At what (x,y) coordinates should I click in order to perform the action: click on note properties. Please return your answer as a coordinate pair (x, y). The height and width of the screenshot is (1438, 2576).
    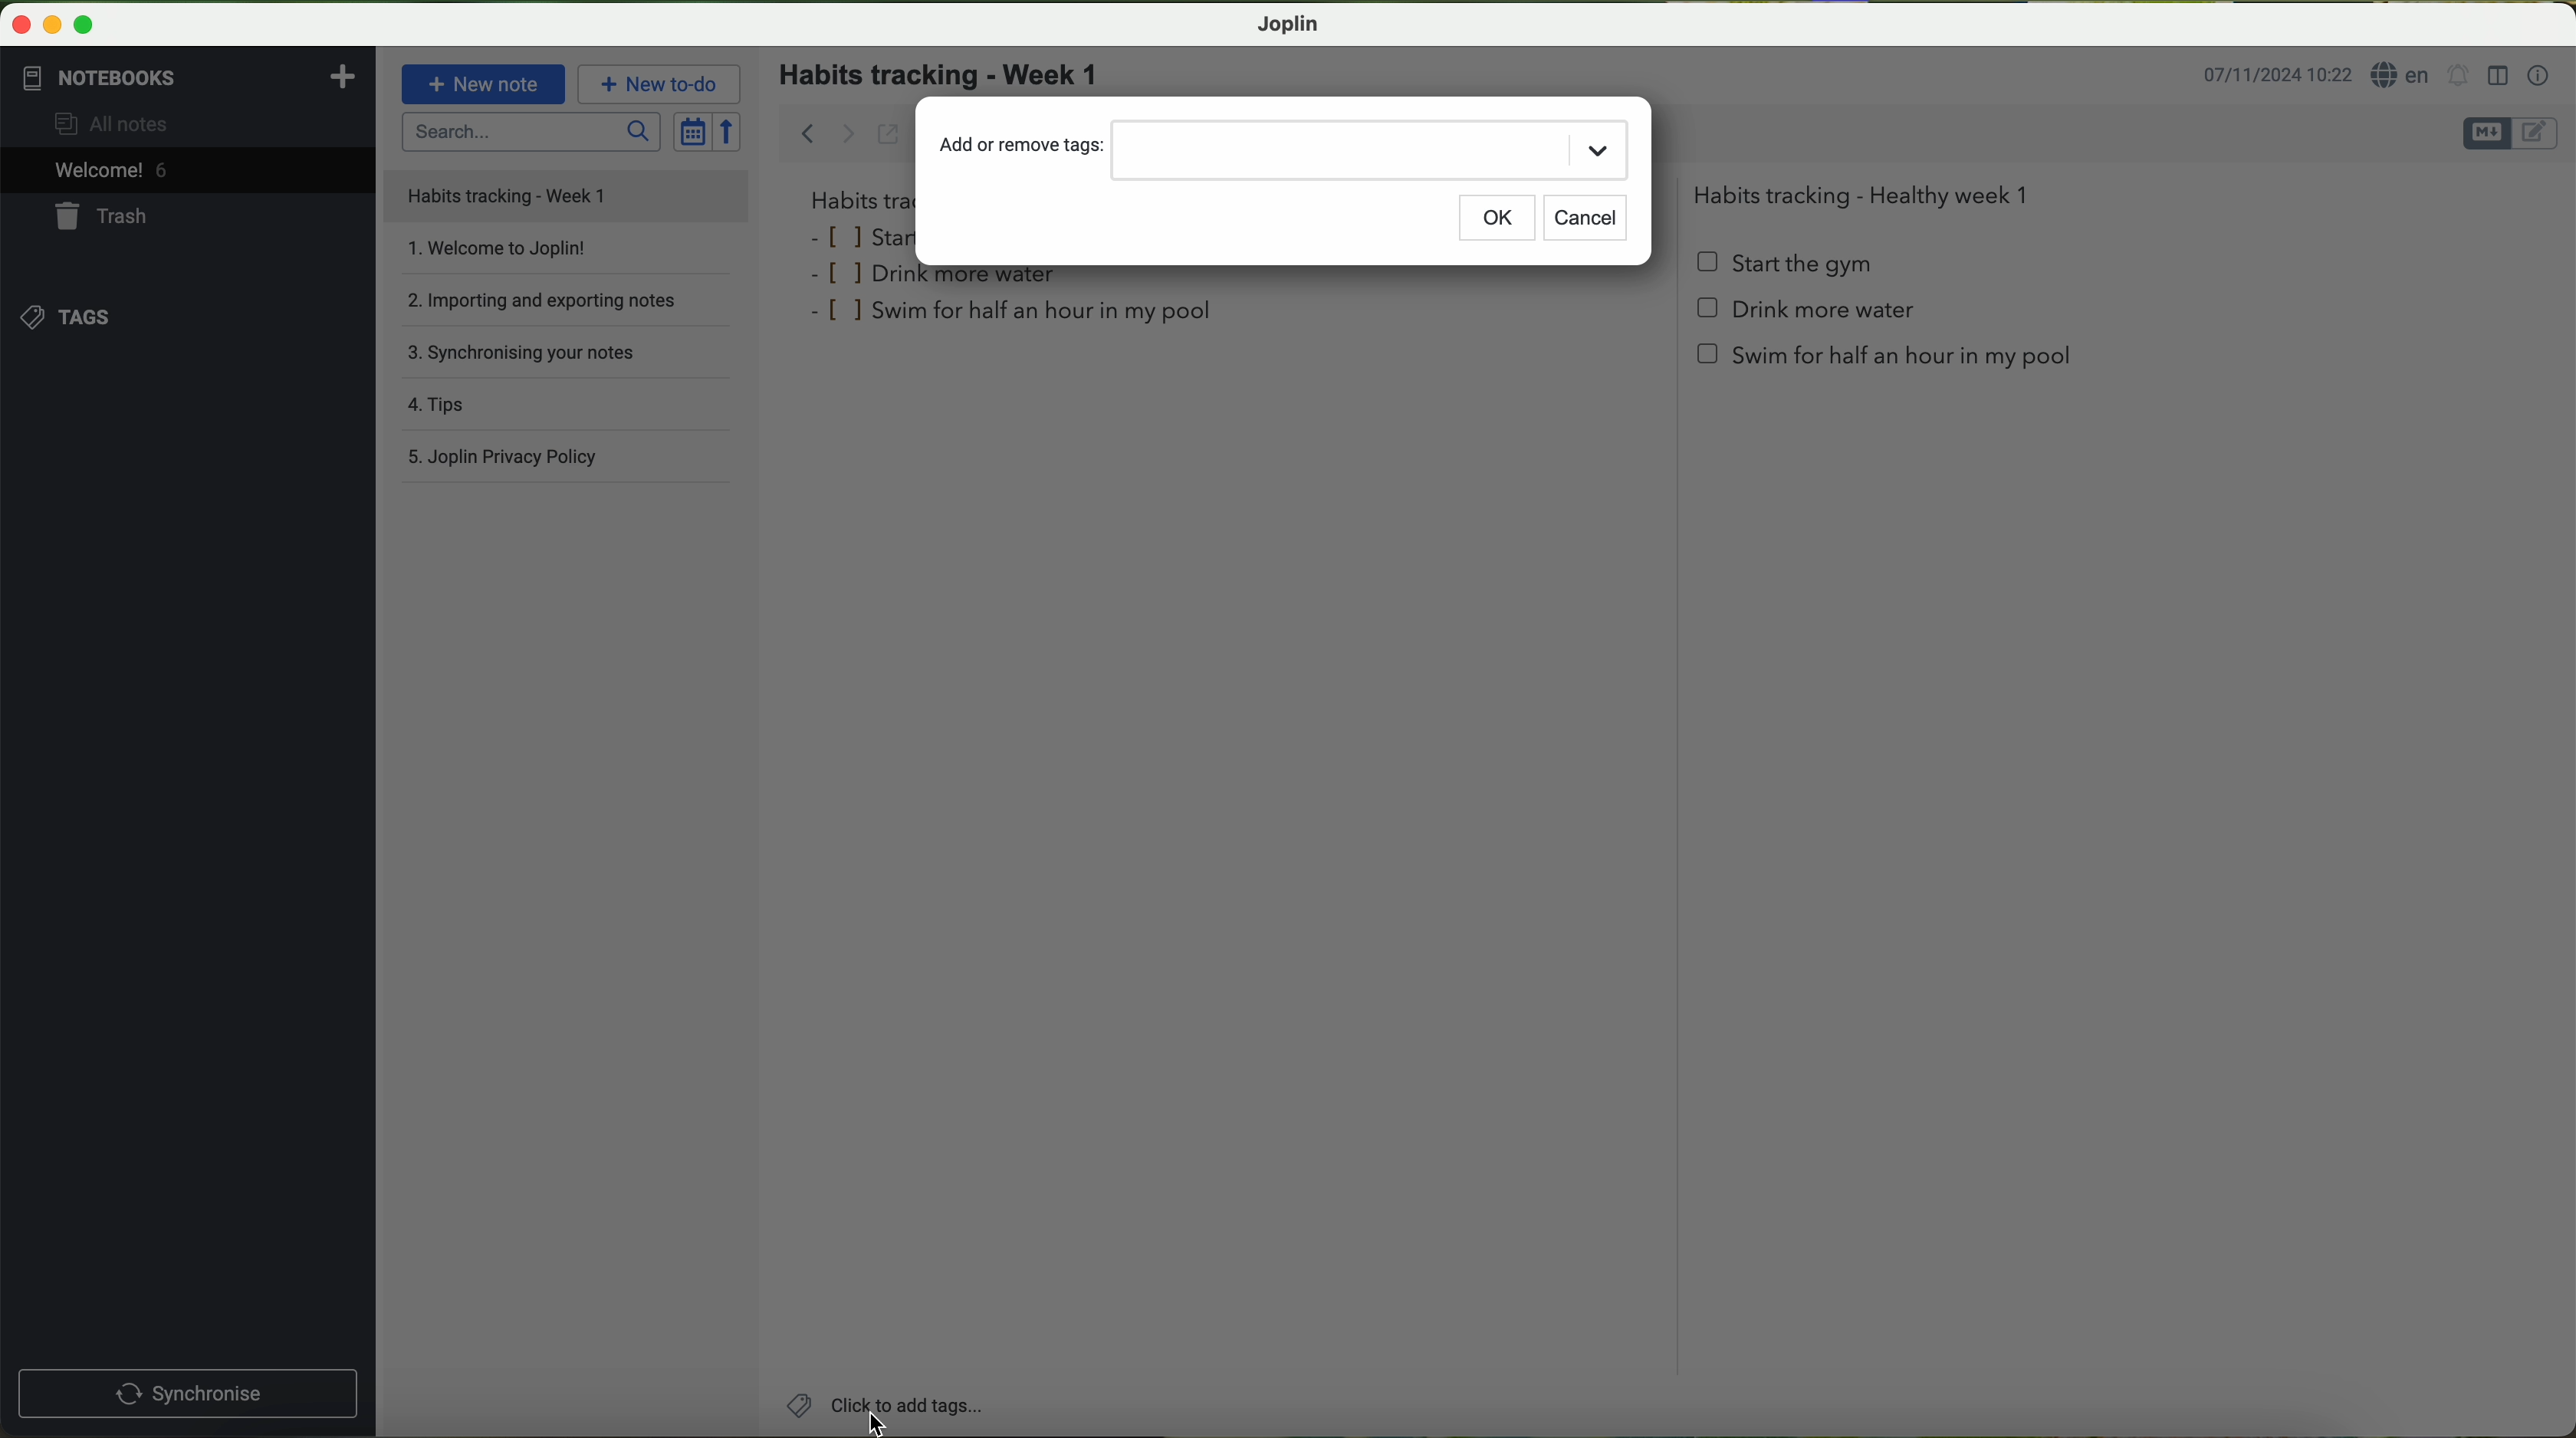
    Looking at the image, I should click on (2540, 77).